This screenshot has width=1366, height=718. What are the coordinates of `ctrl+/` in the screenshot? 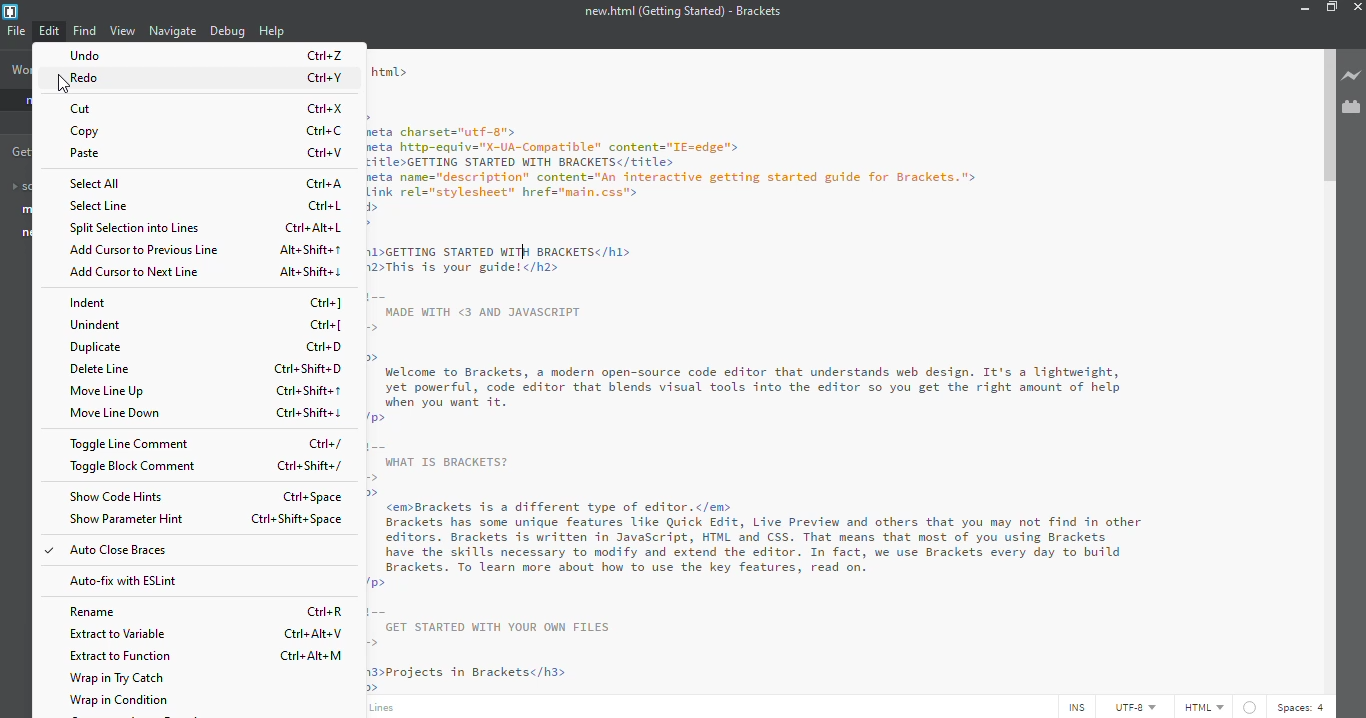 It's located at (325, 441).